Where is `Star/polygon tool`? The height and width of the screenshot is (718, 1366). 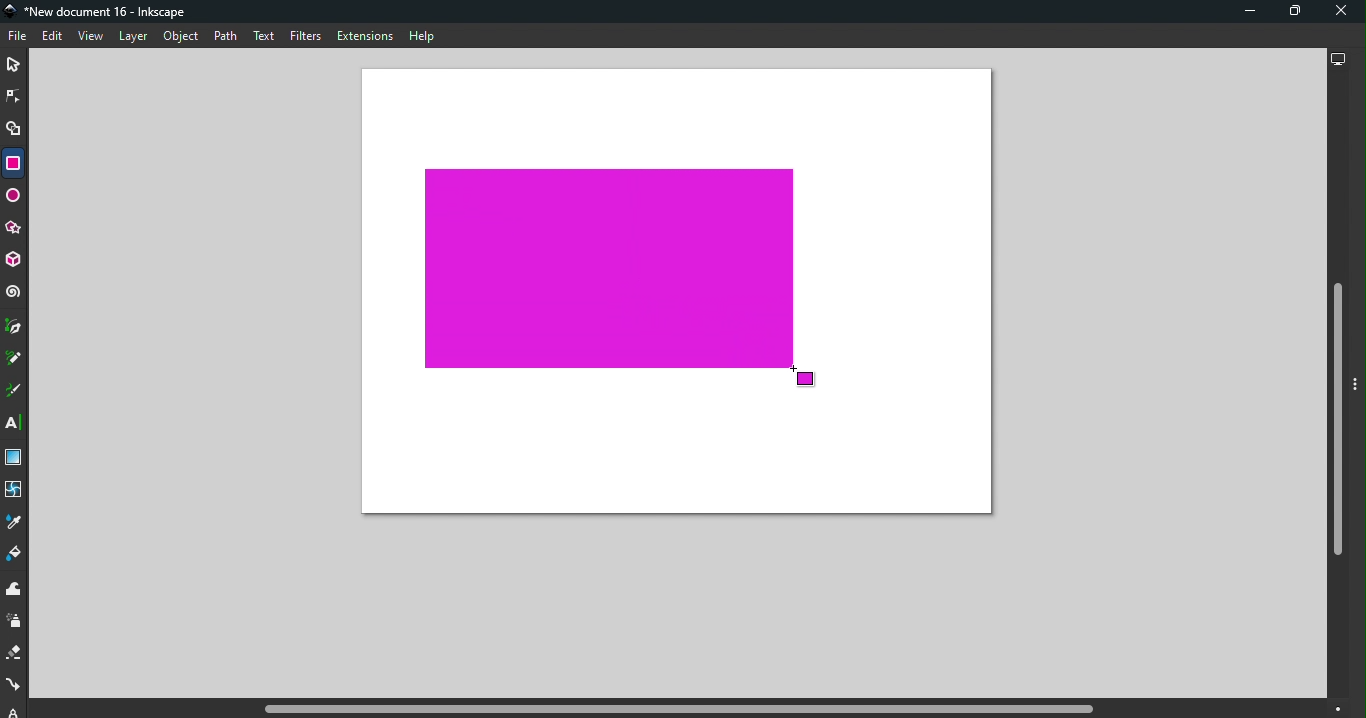
Star/polygon tool is located at coordinates (15, 229).